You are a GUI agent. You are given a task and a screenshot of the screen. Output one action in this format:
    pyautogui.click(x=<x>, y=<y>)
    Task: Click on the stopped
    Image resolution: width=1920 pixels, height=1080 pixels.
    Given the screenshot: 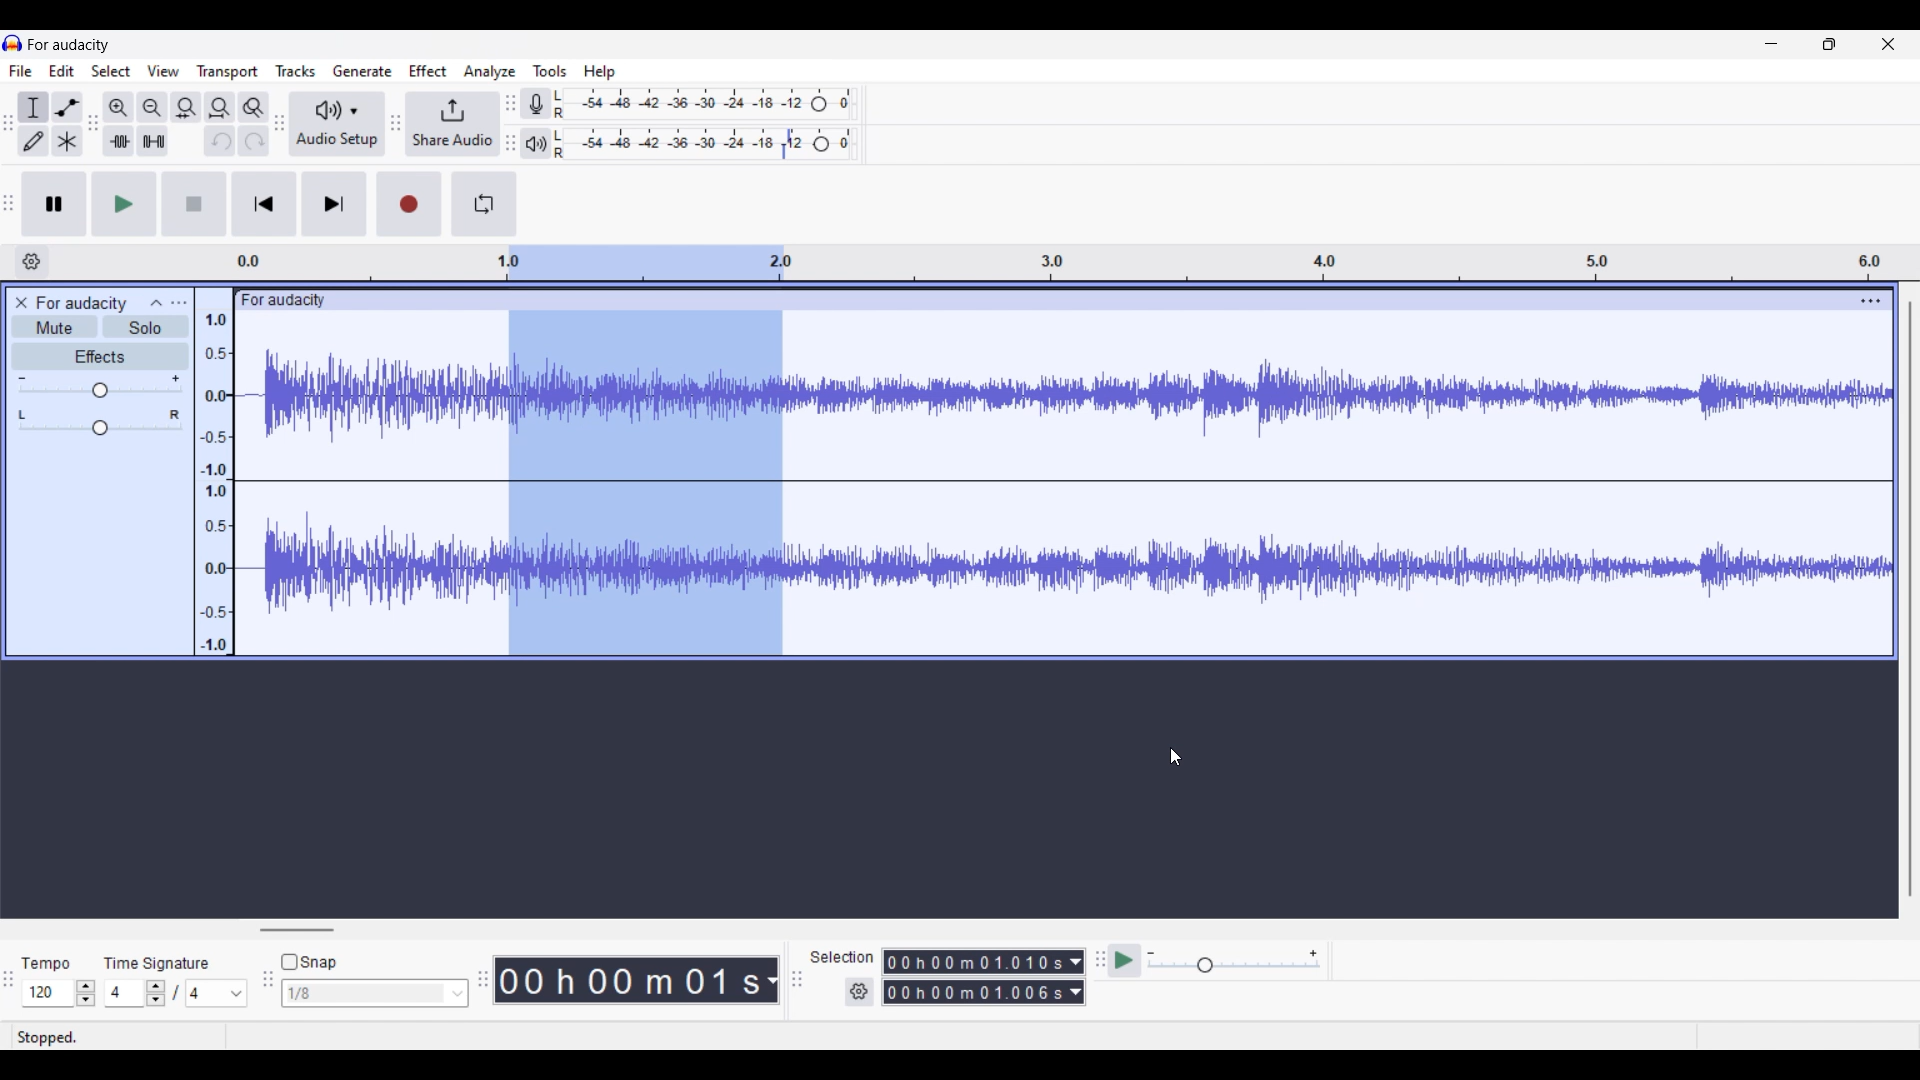 What is the action you would take?
    pyautogui.click(x=86, y=1035)
    